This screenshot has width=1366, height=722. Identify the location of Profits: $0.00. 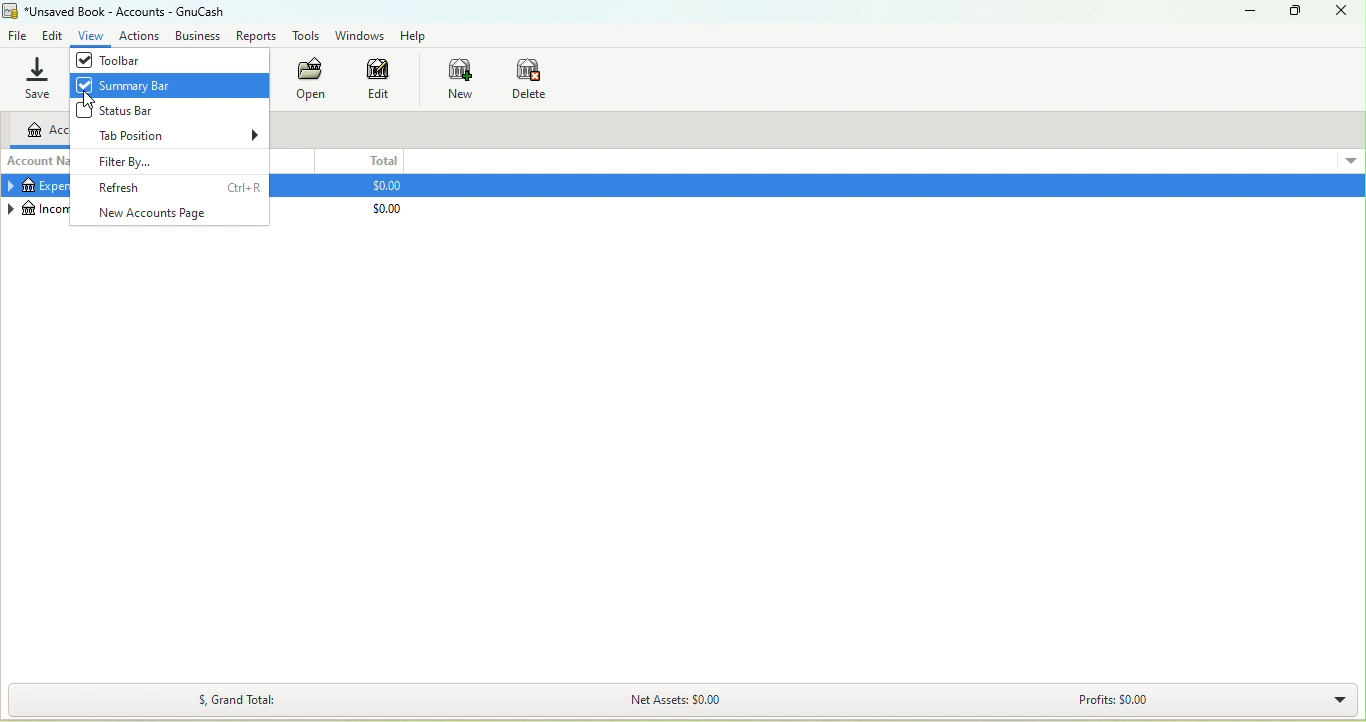
(1117, 700).